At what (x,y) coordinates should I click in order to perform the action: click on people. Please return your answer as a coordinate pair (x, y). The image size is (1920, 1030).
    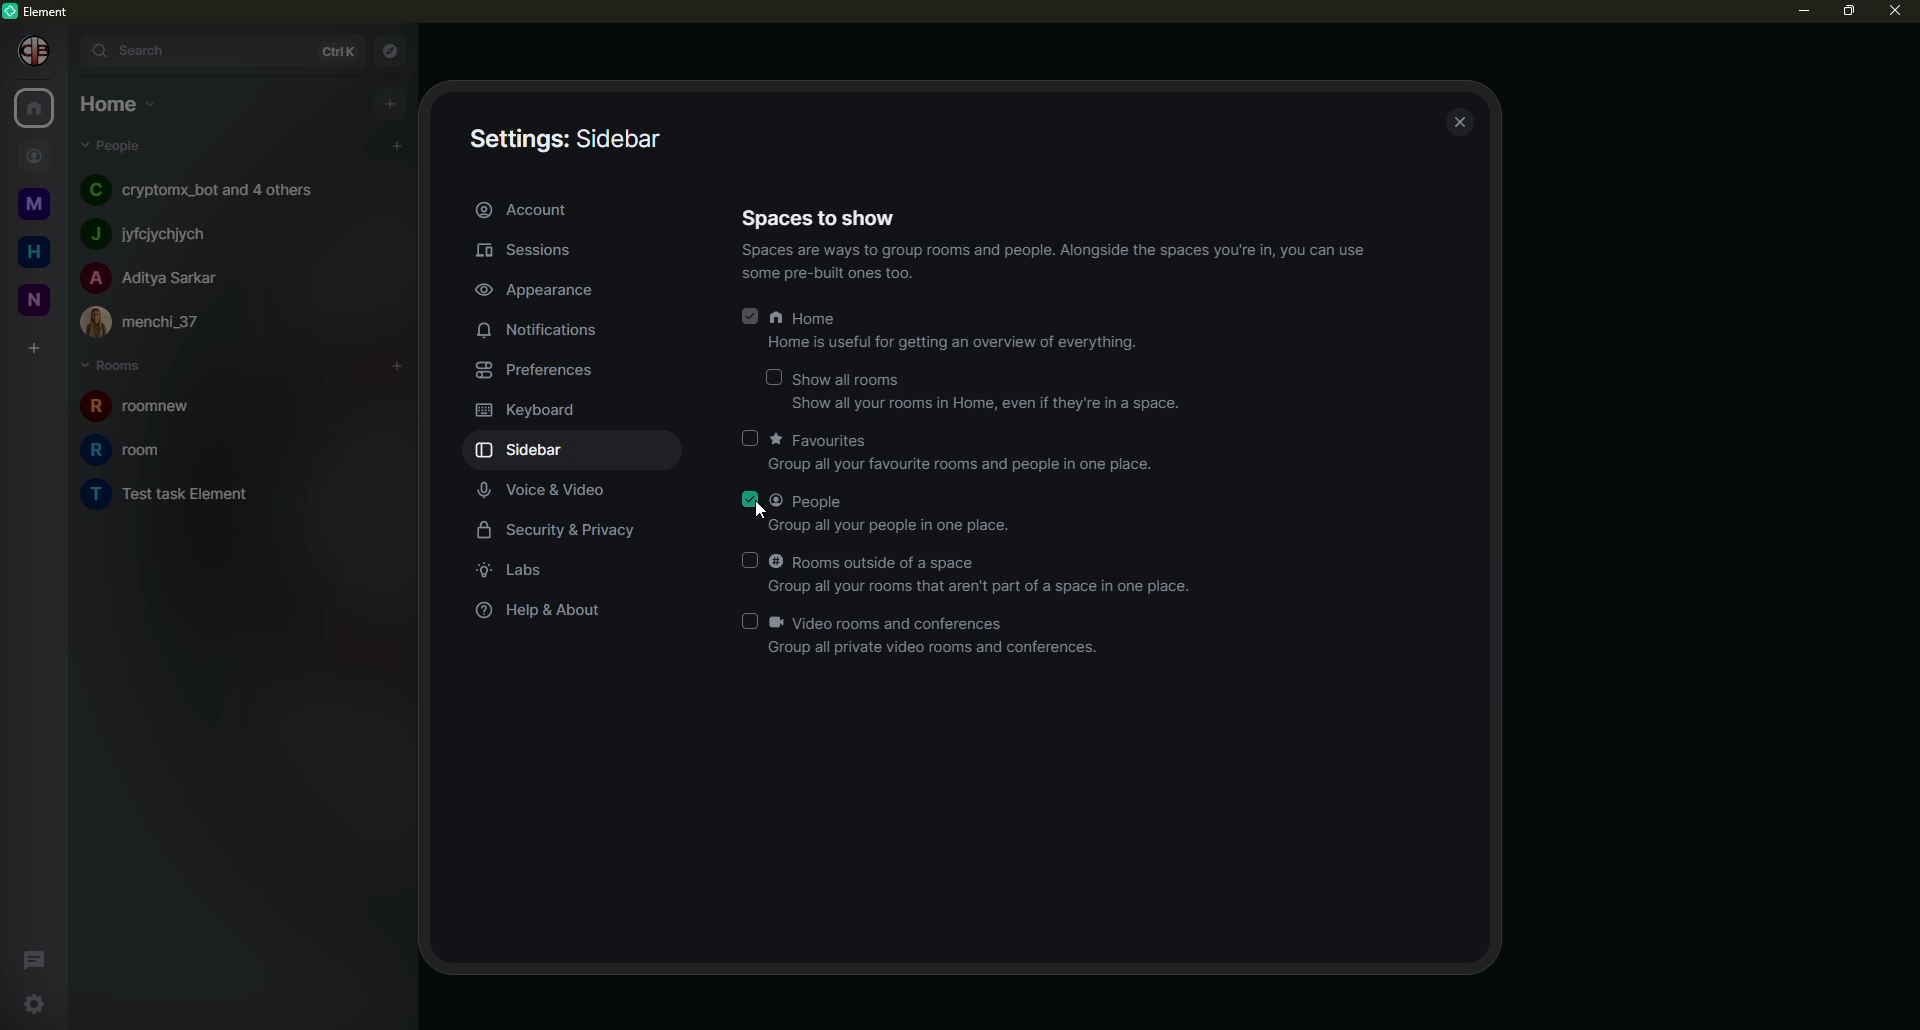
    Looking at the image, I should click on (33, 155).